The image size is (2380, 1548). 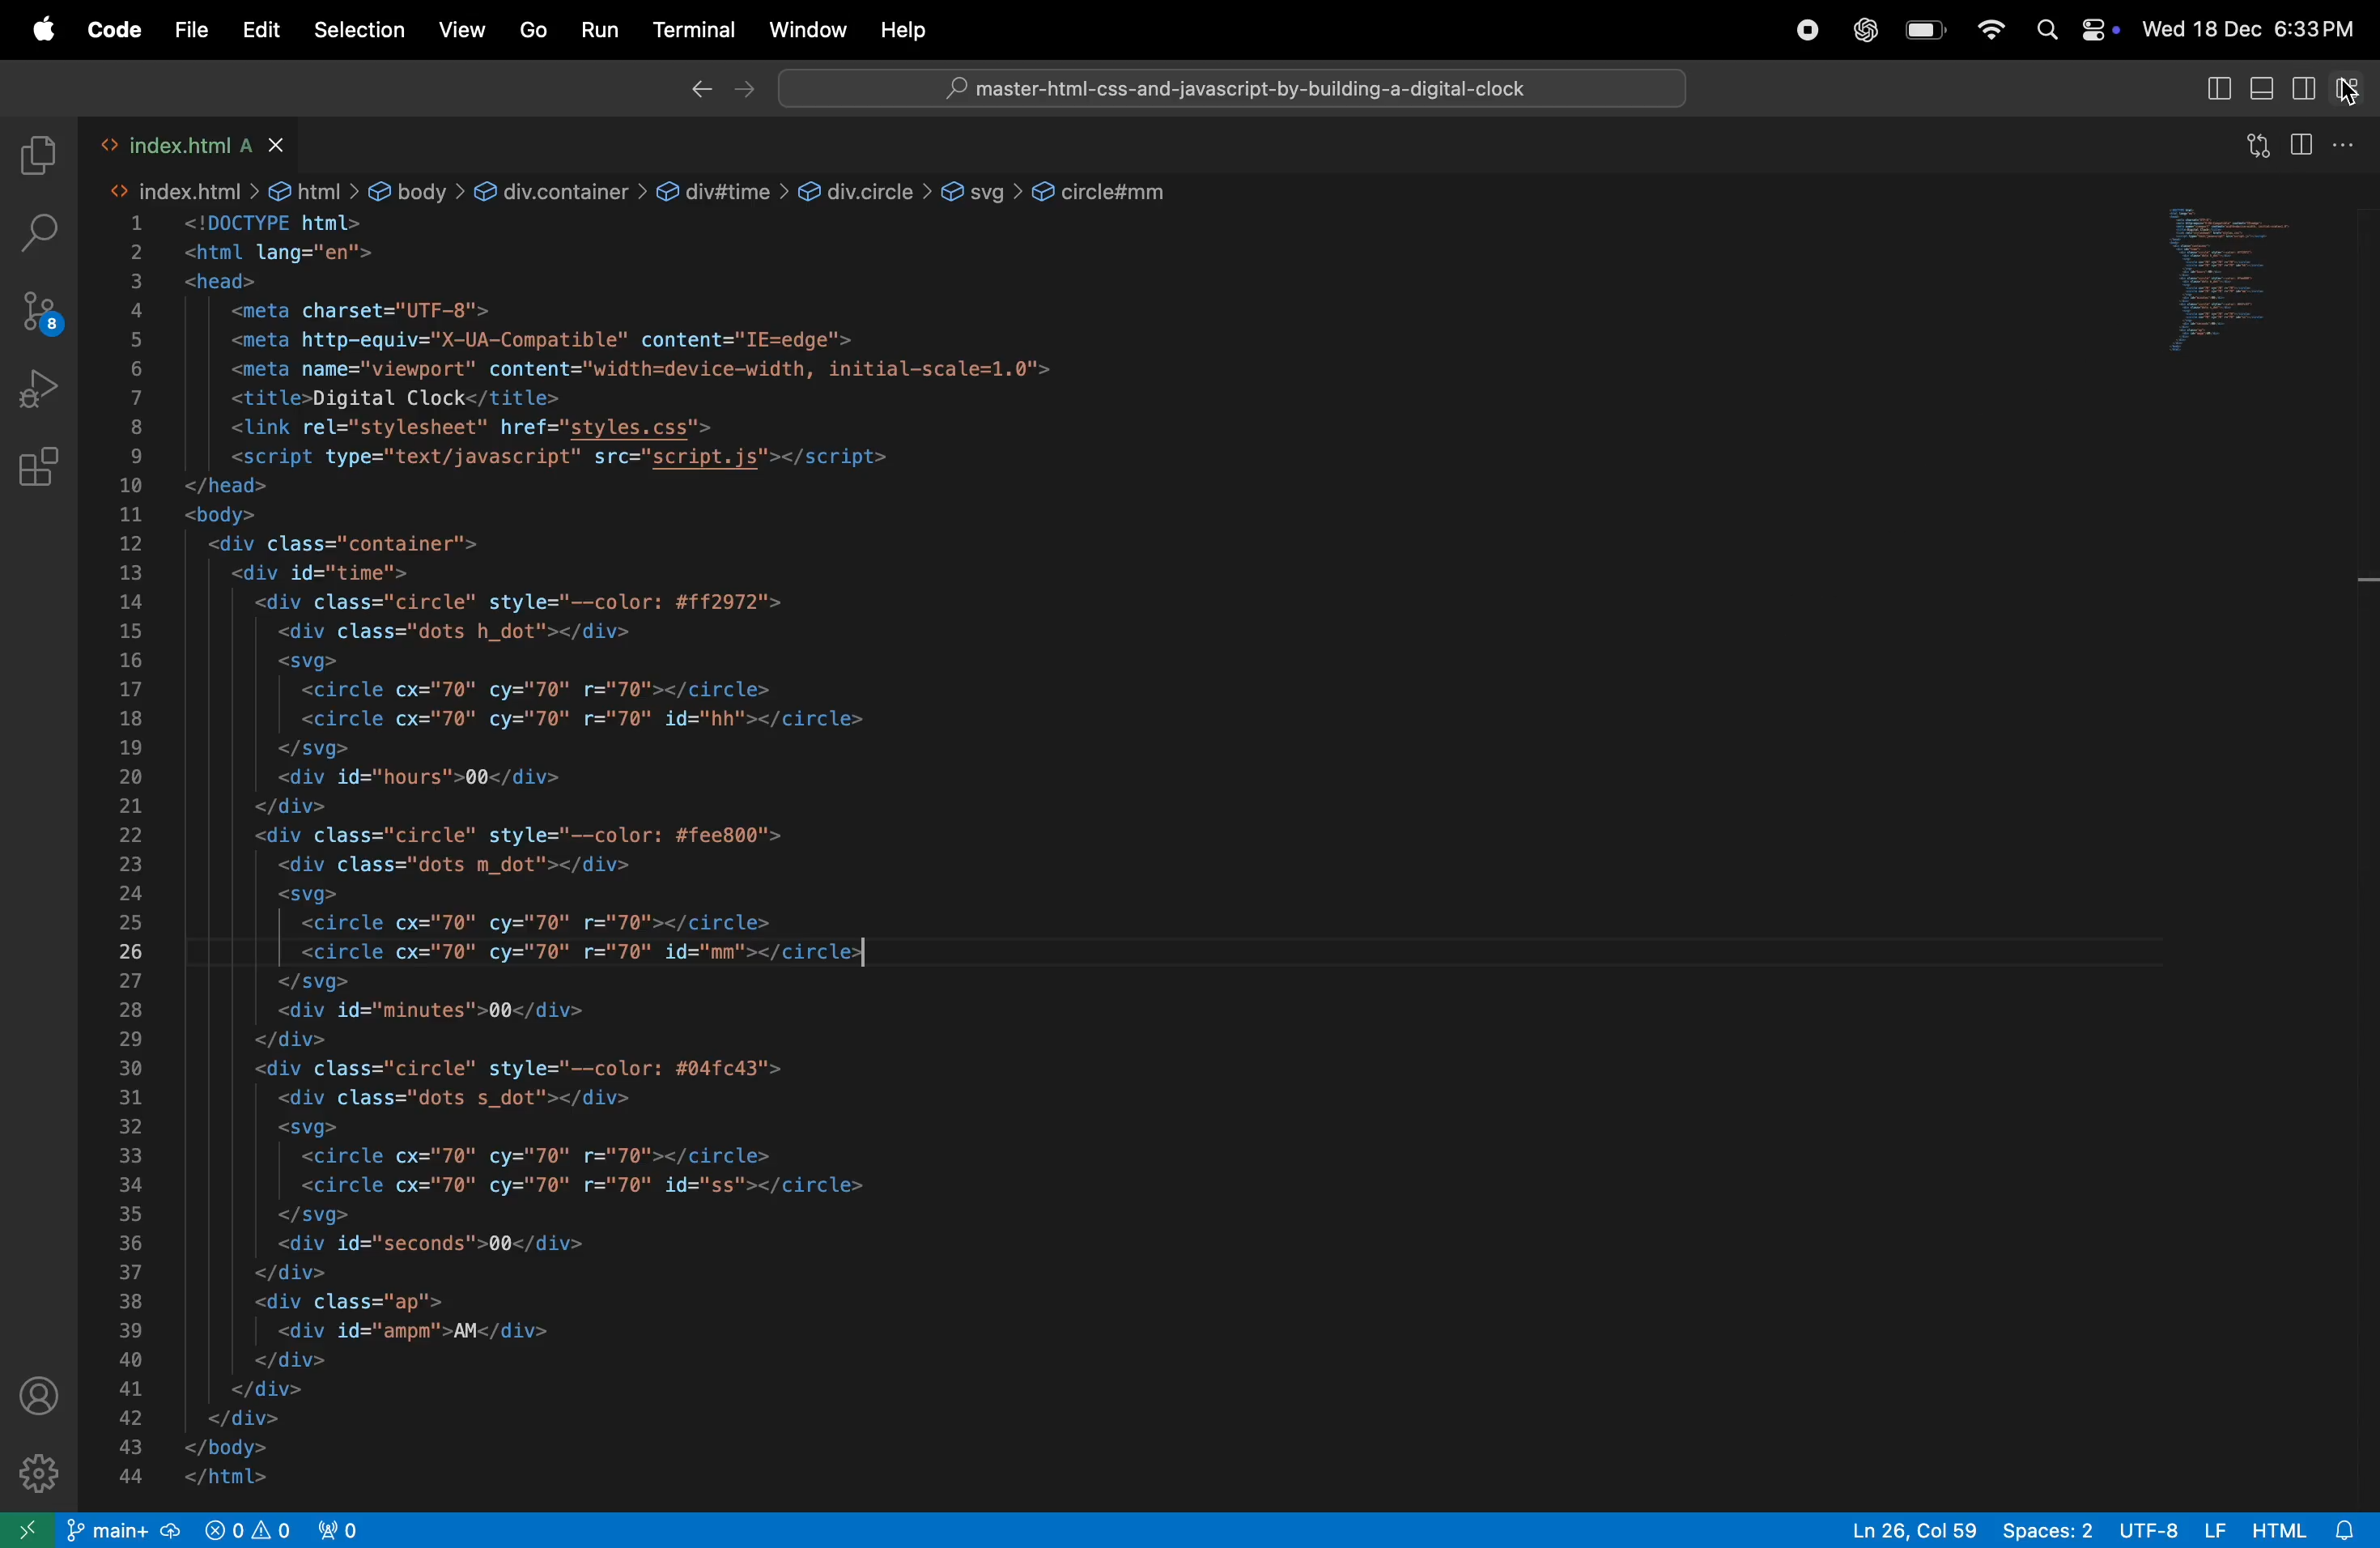 I want to click on Spotlight, so click(x=2041, y=31).